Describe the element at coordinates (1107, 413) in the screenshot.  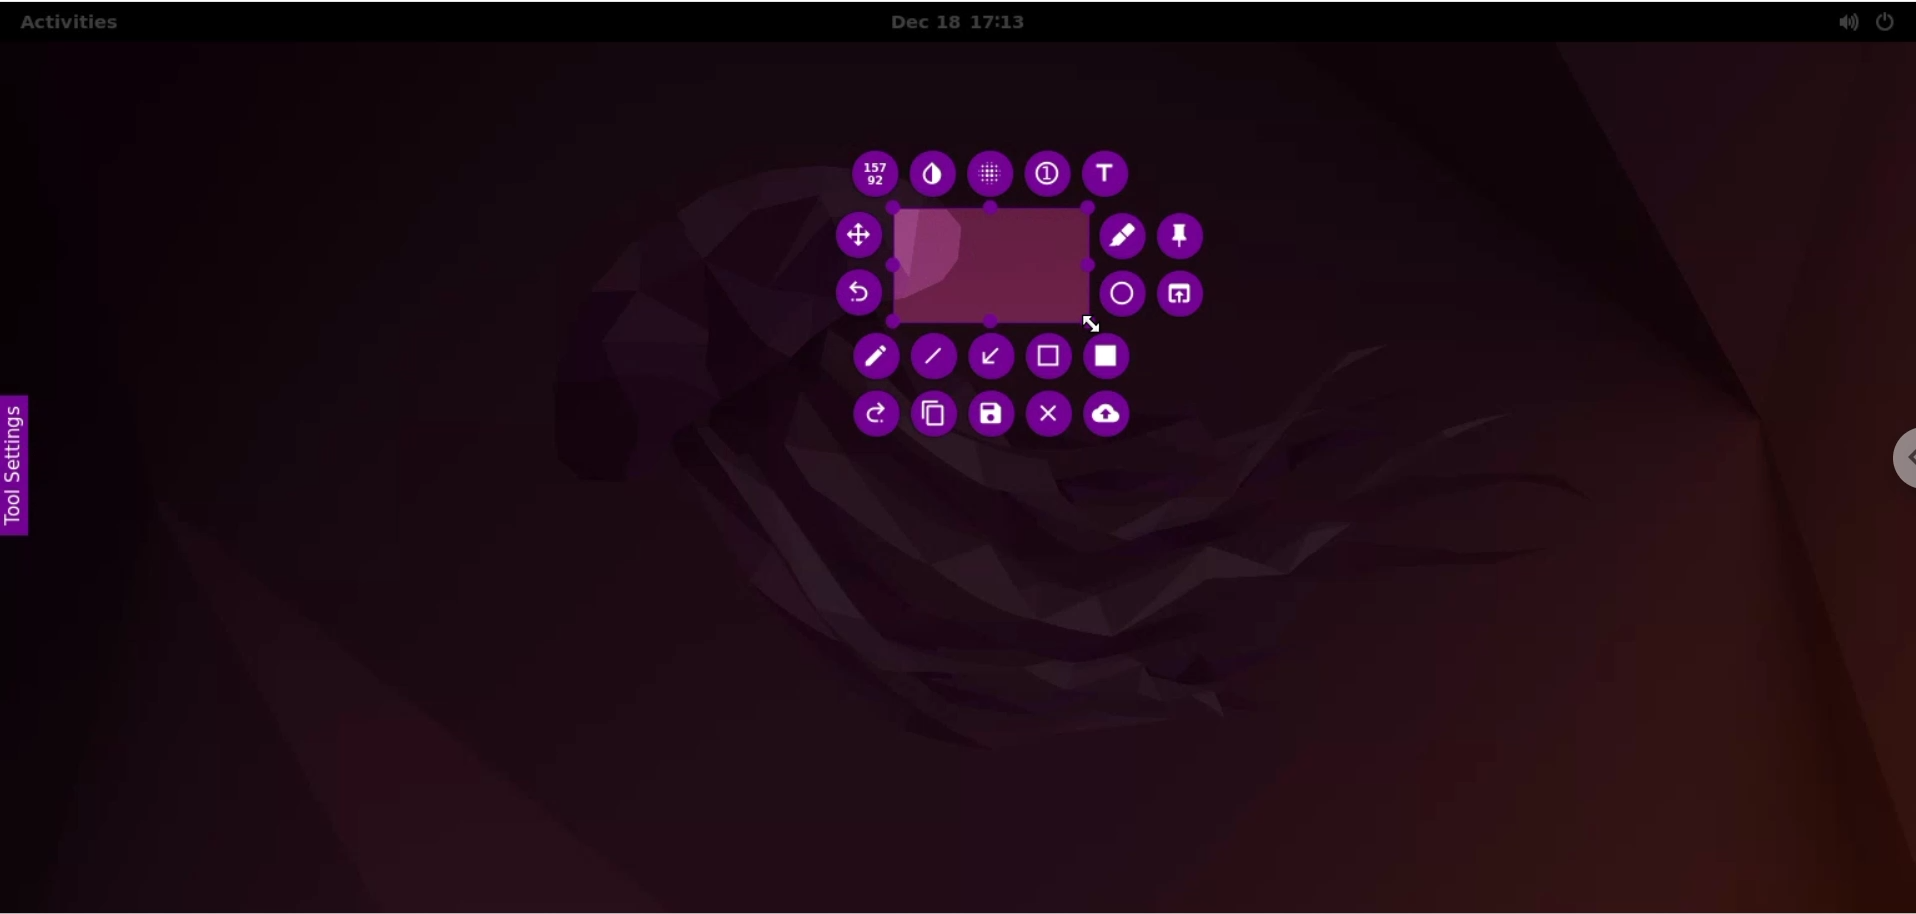
I see `upload` at that location.